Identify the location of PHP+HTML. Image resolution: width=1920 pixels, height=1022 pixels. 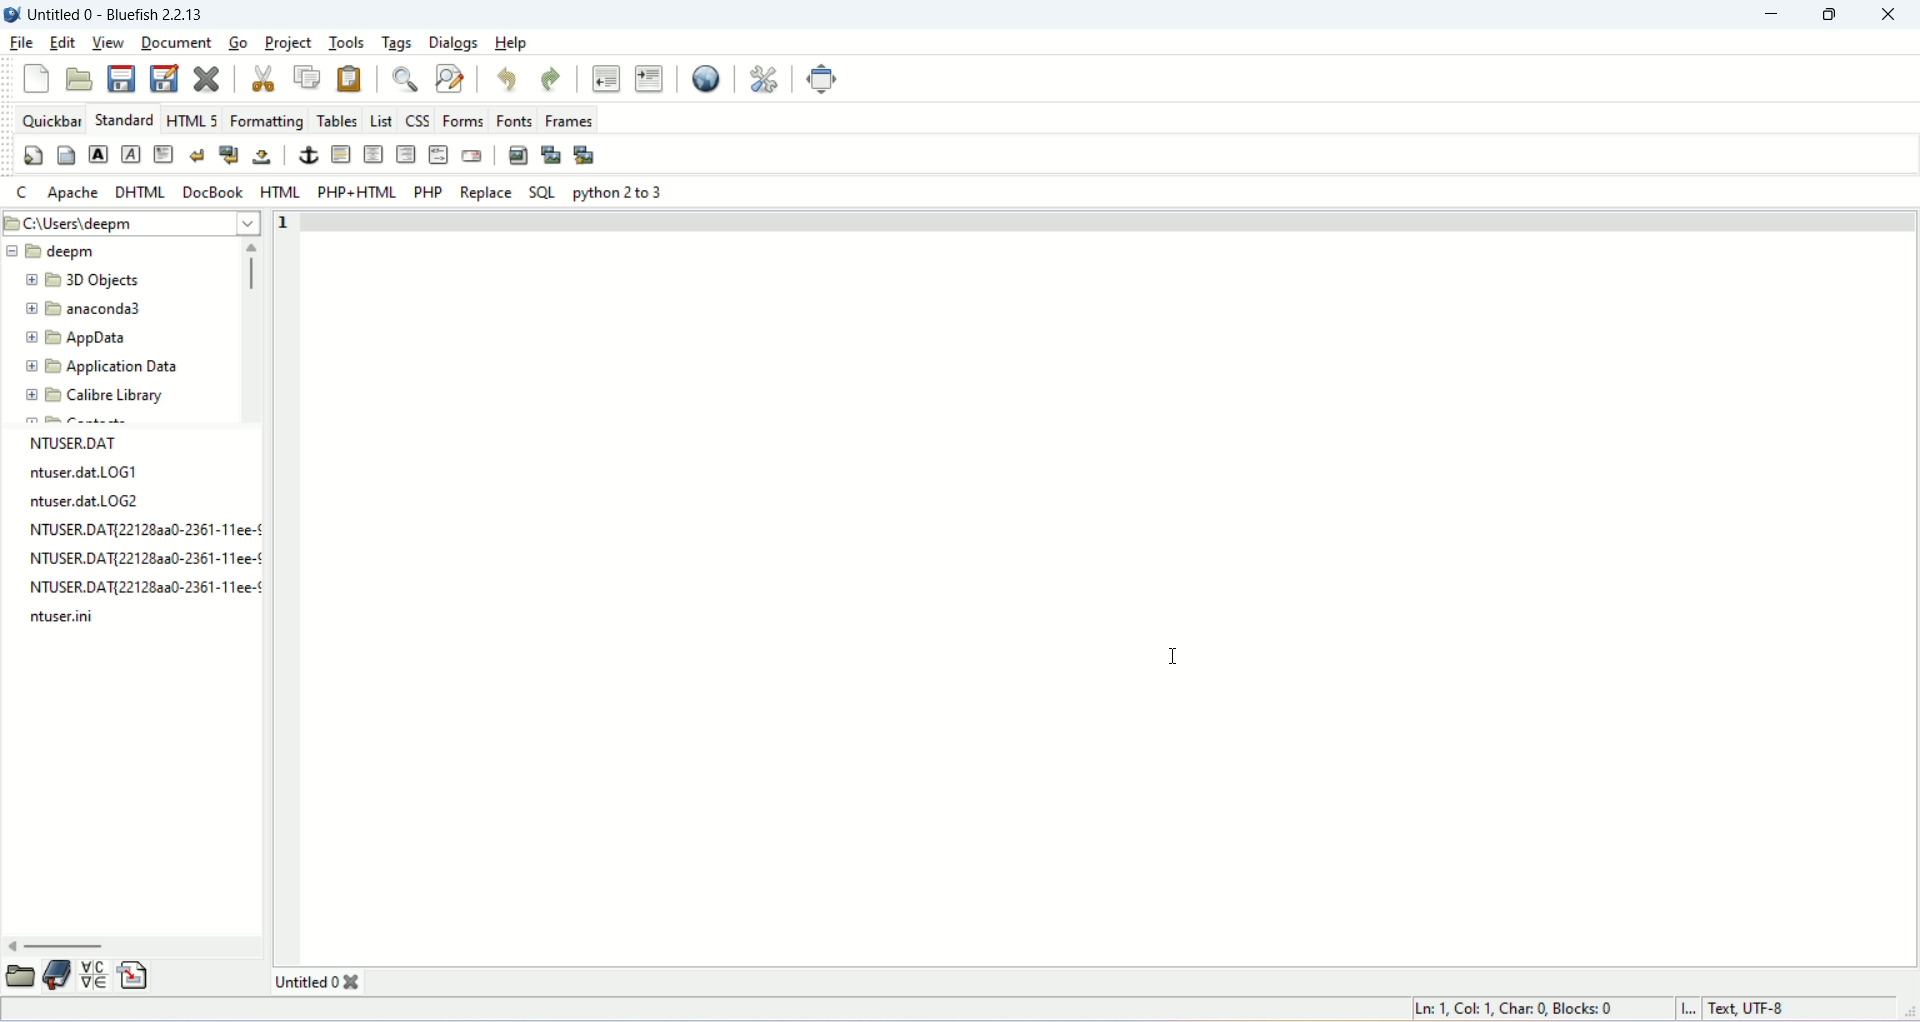
(357, 191).